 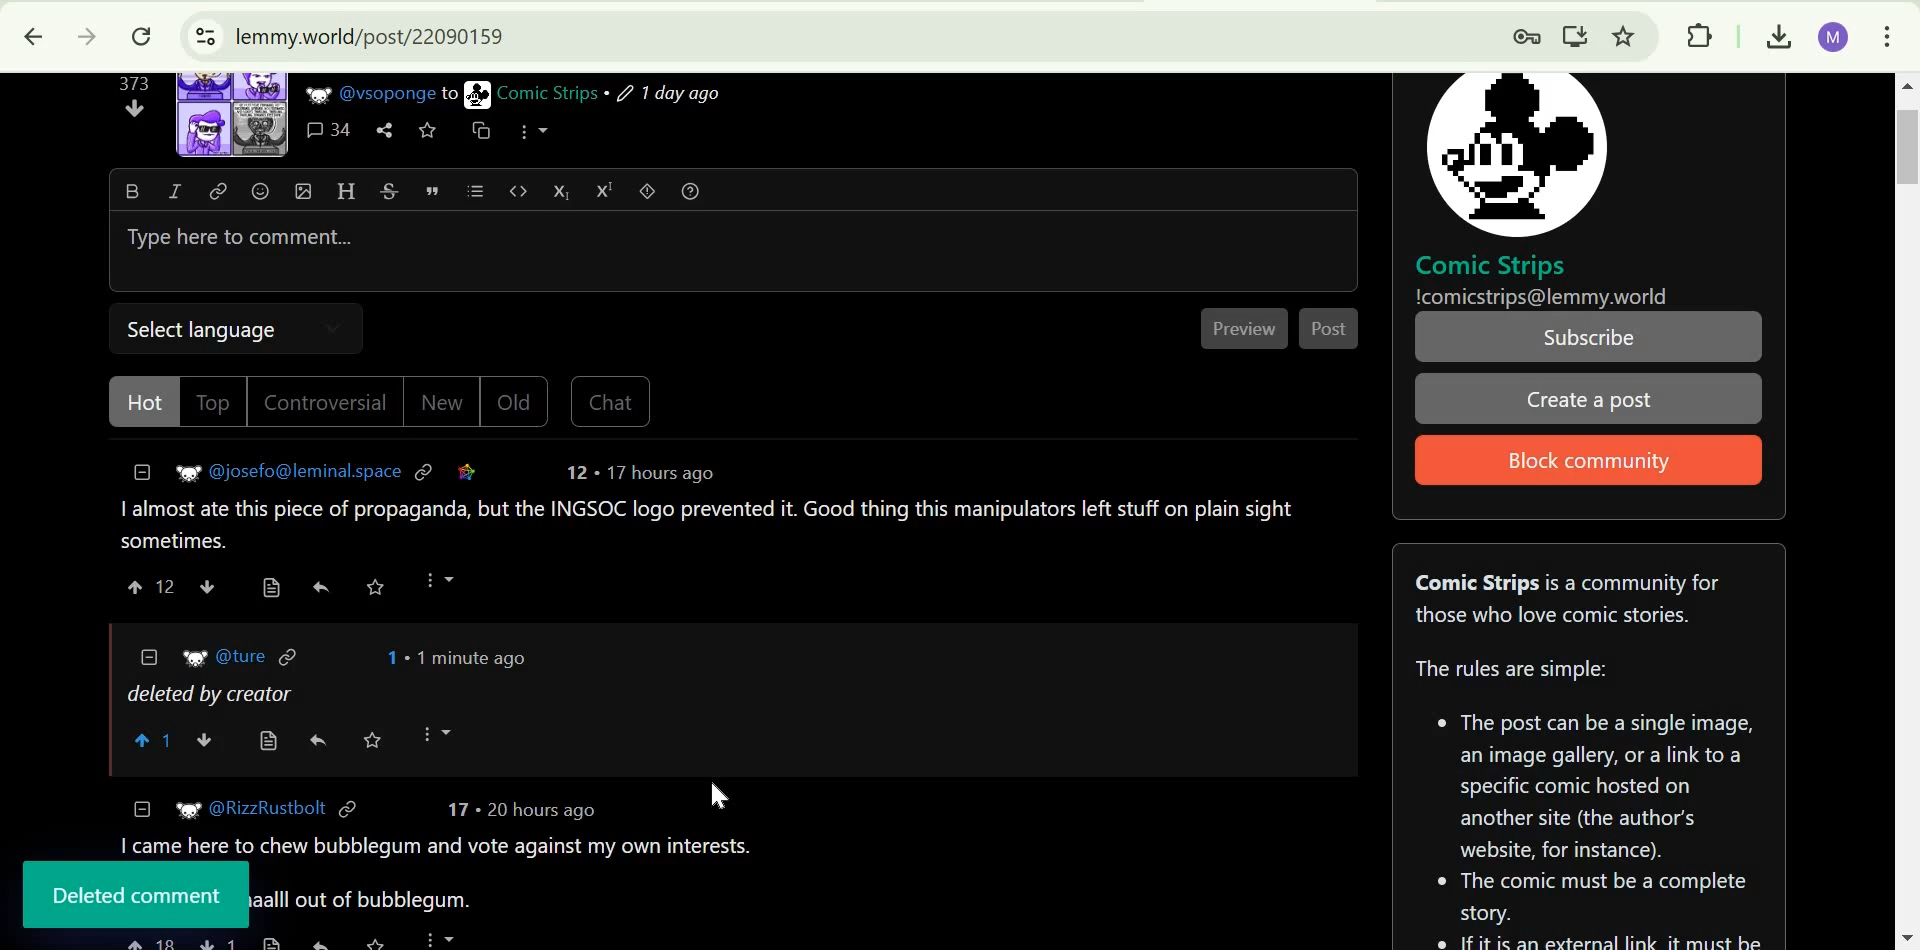 What do you see at coordinates (384, 131) in the screenshot?
I see `share` at bounding box center [384, 131].